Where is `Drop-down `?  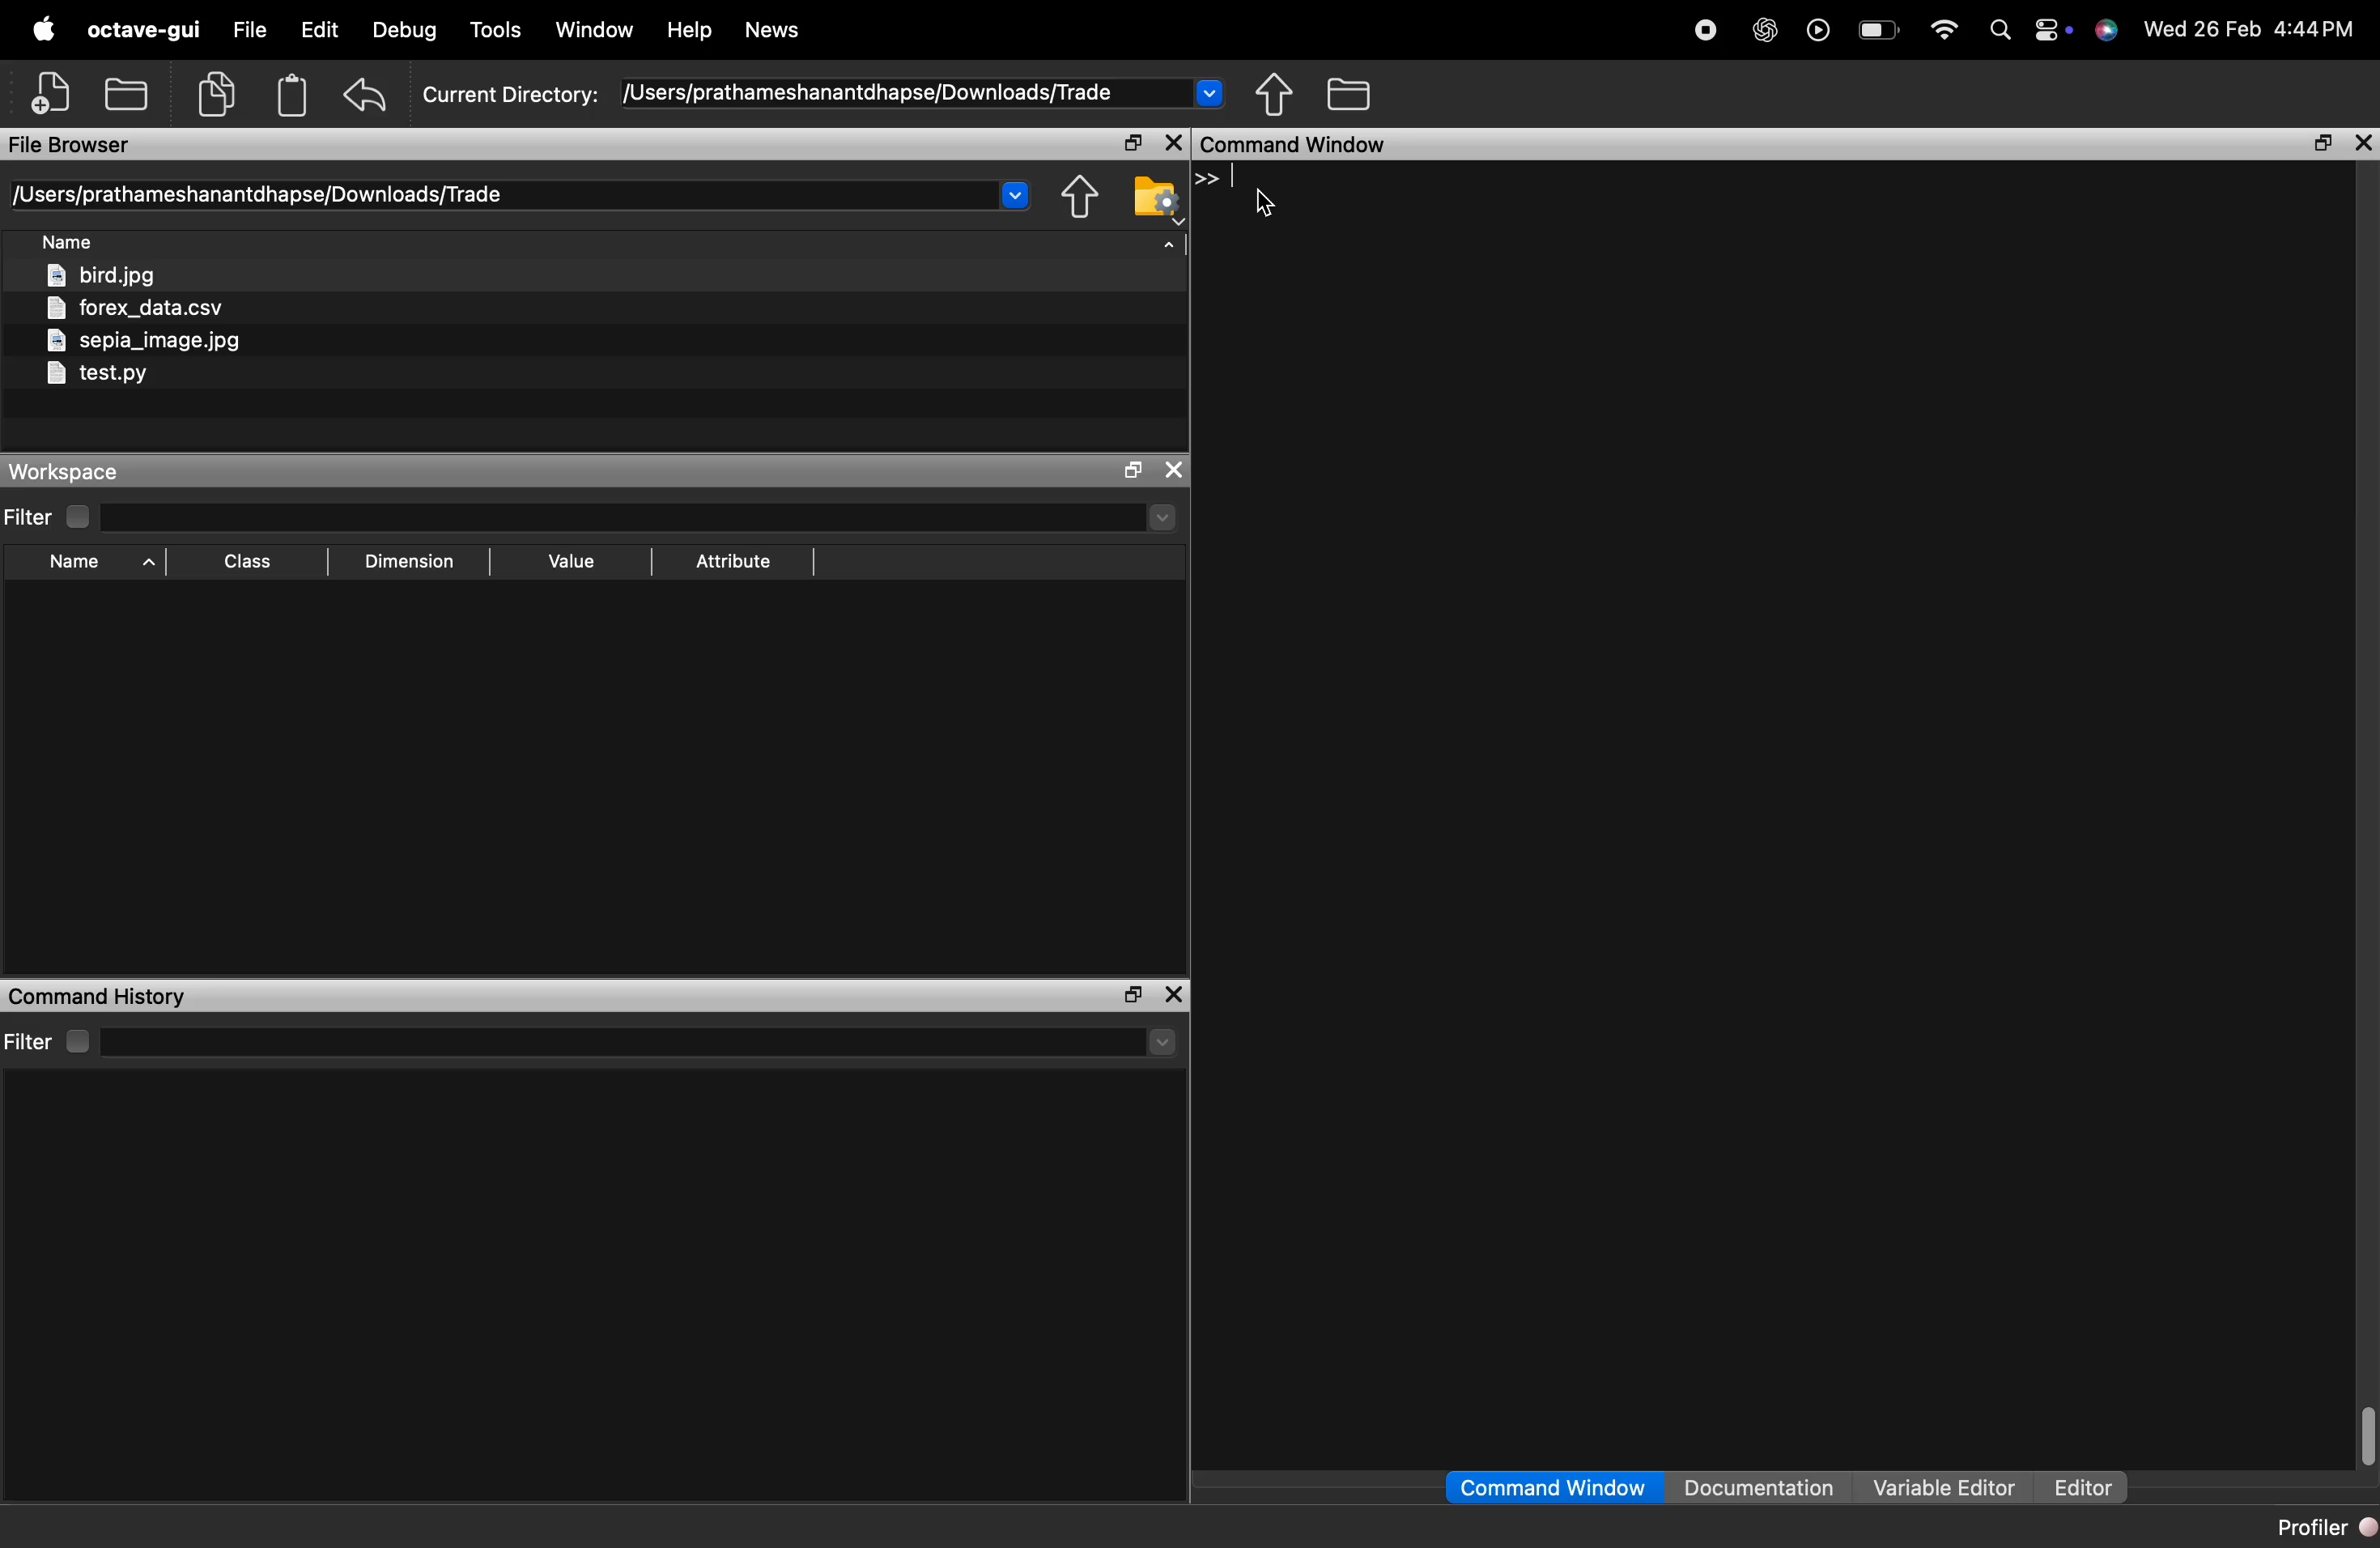
Drop-down  is located at coordinates (1164, 1042).